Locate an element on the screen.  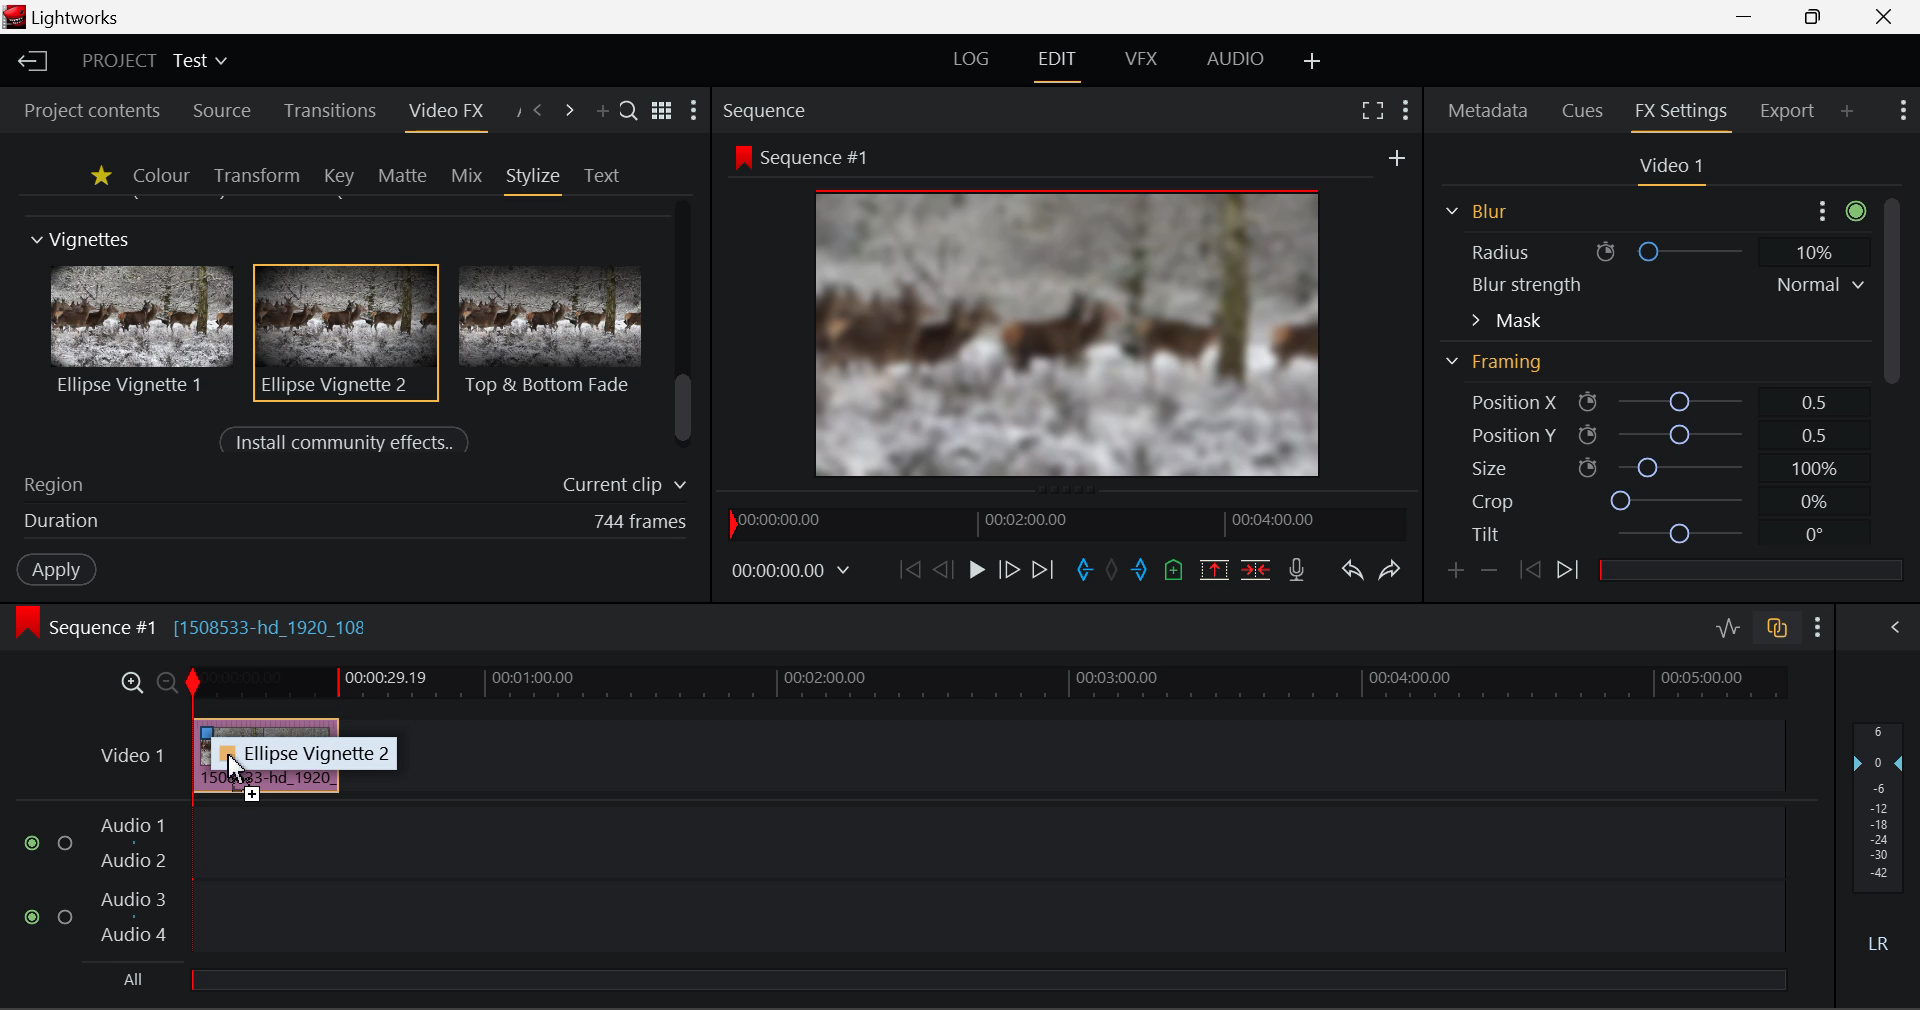
Scroll Bar is located at coordinates (1889, 317).